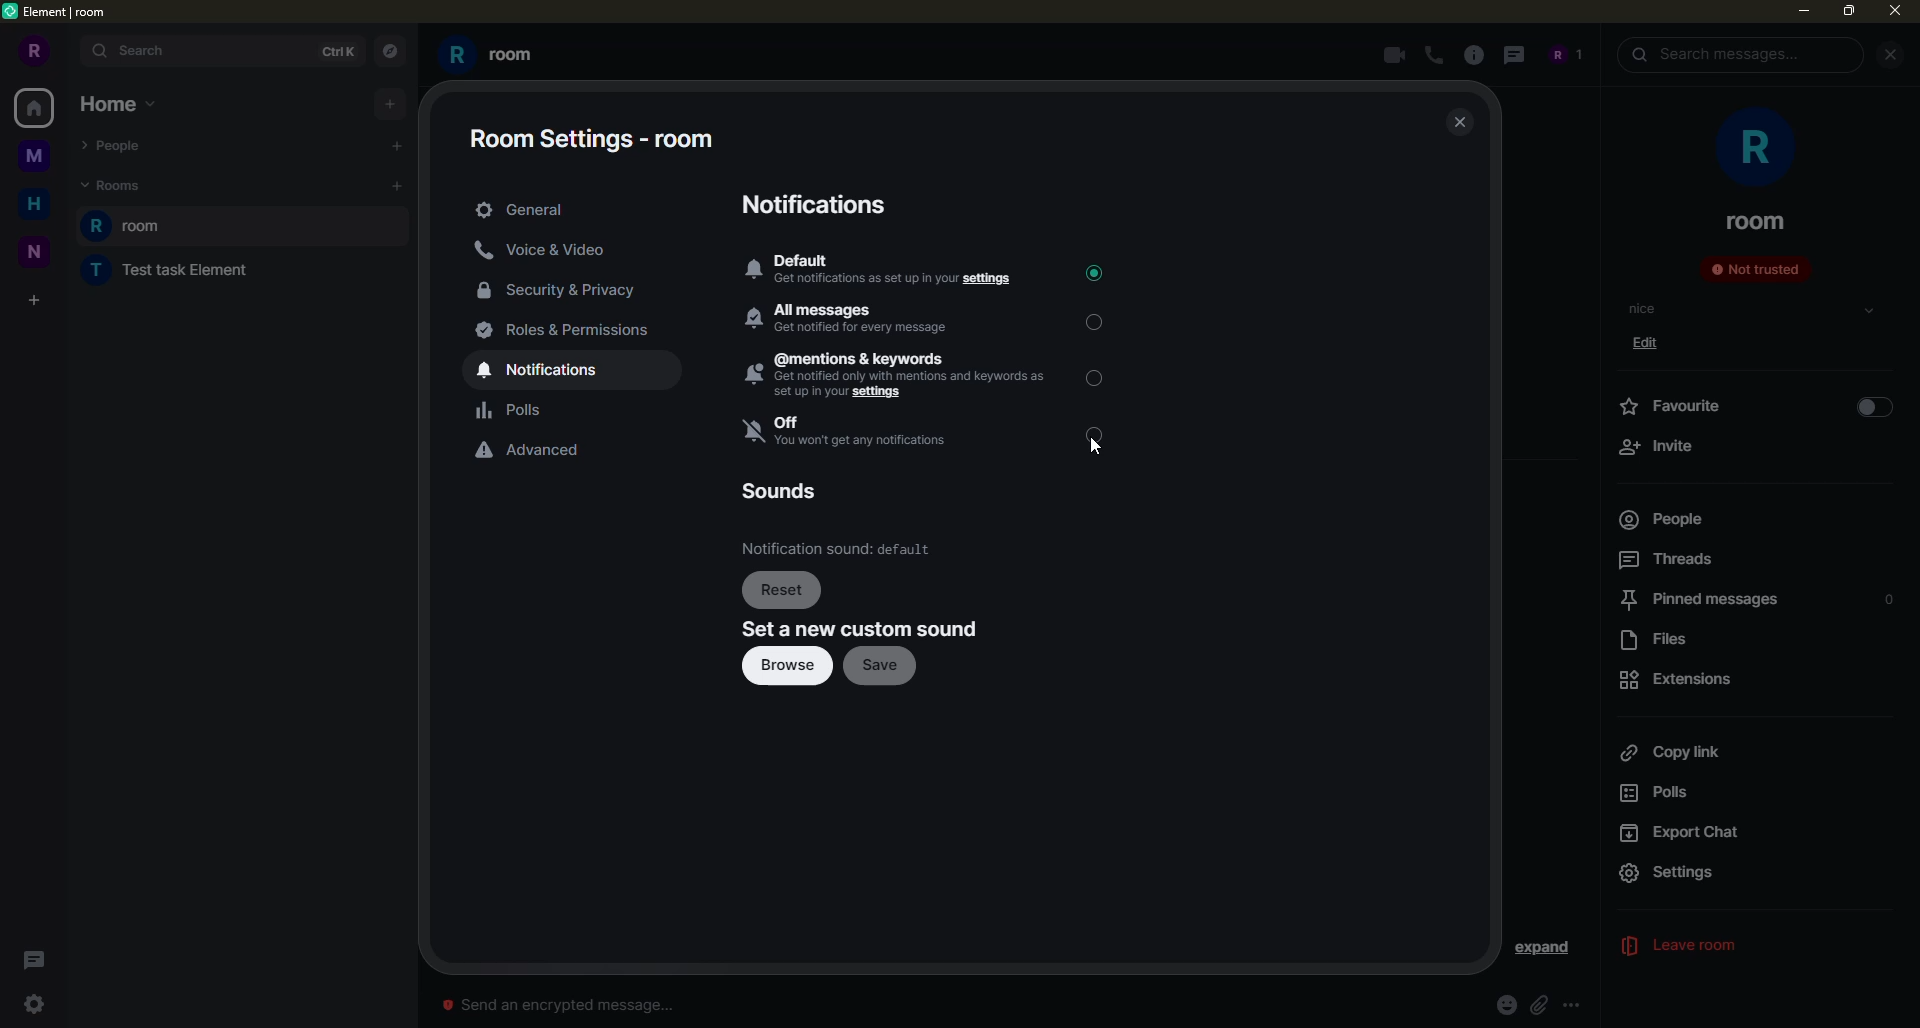 The image size is (1920, 1028). I want to click on invite, so click(1656, 446).